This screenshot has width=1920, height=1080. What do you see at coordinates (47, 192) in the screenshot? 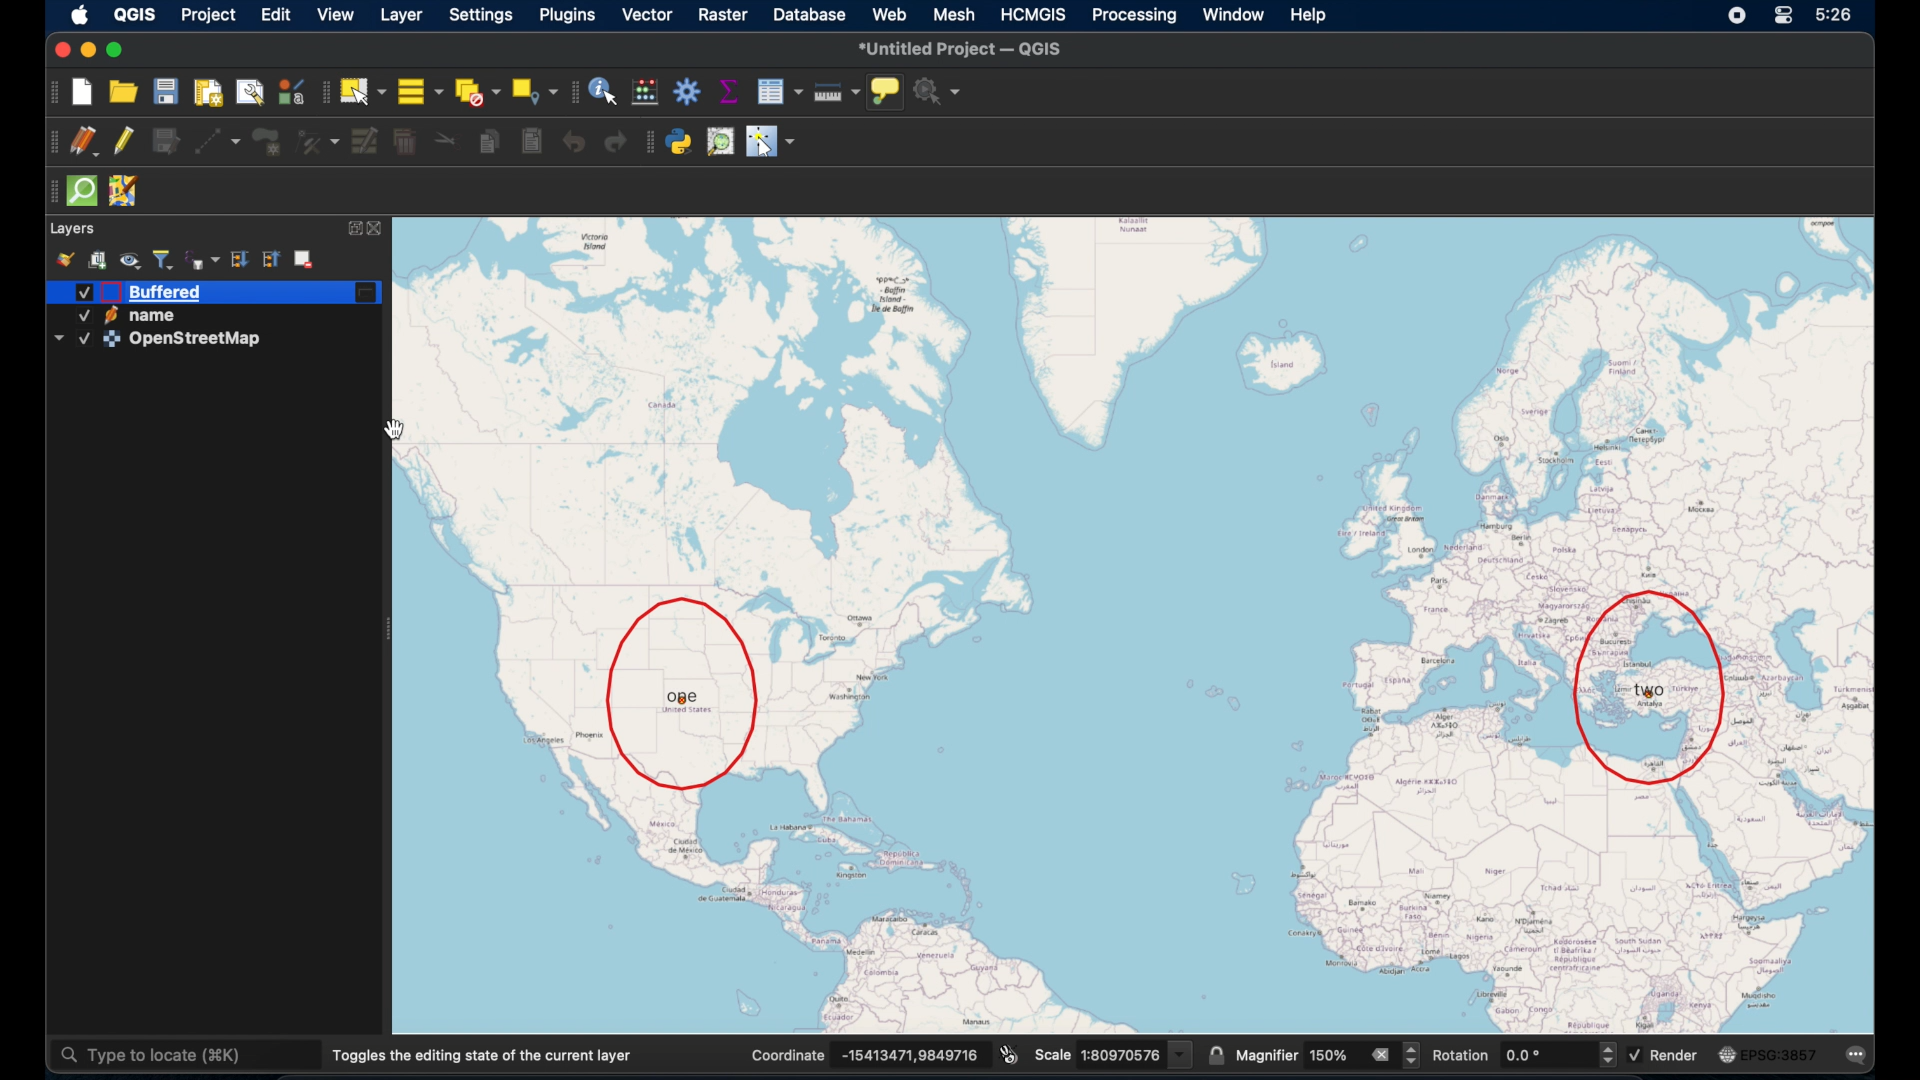
I see `drag handle` at bounding box center [47, 192].